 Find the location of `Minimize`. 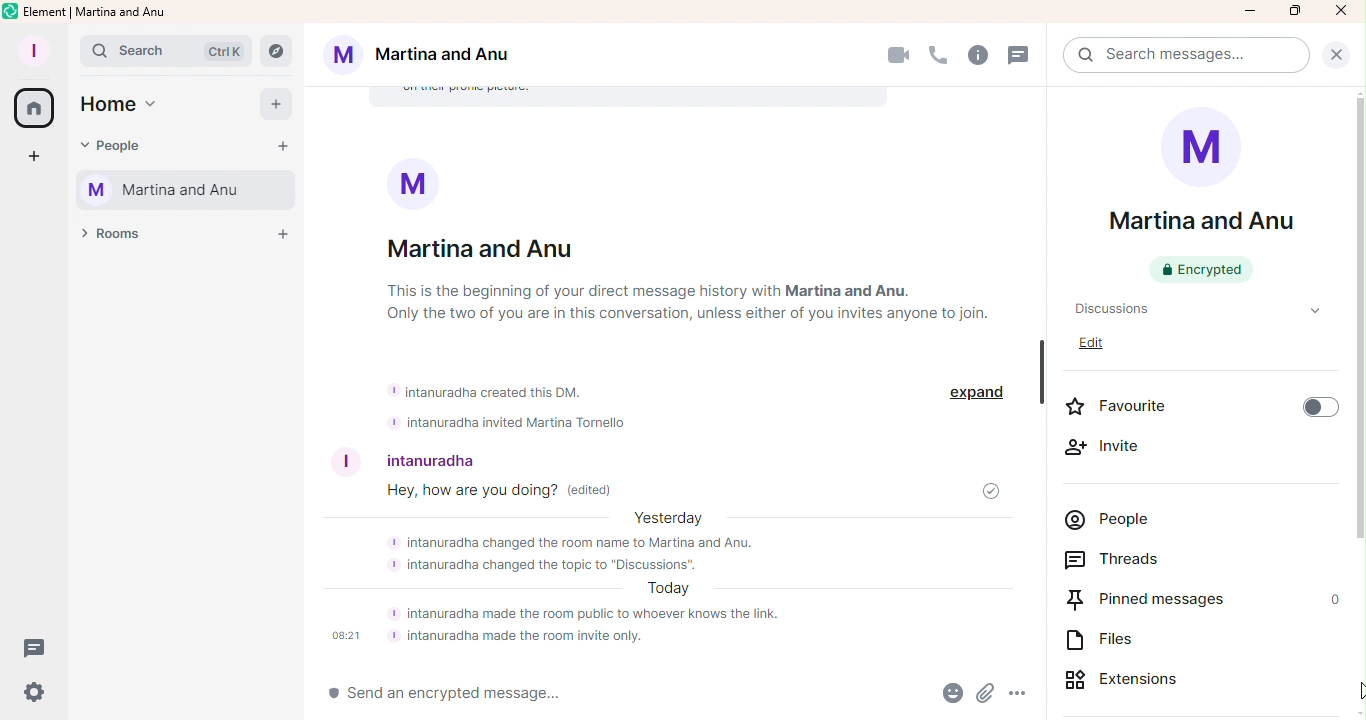

Minimize is located at coordinates (1249, 11).